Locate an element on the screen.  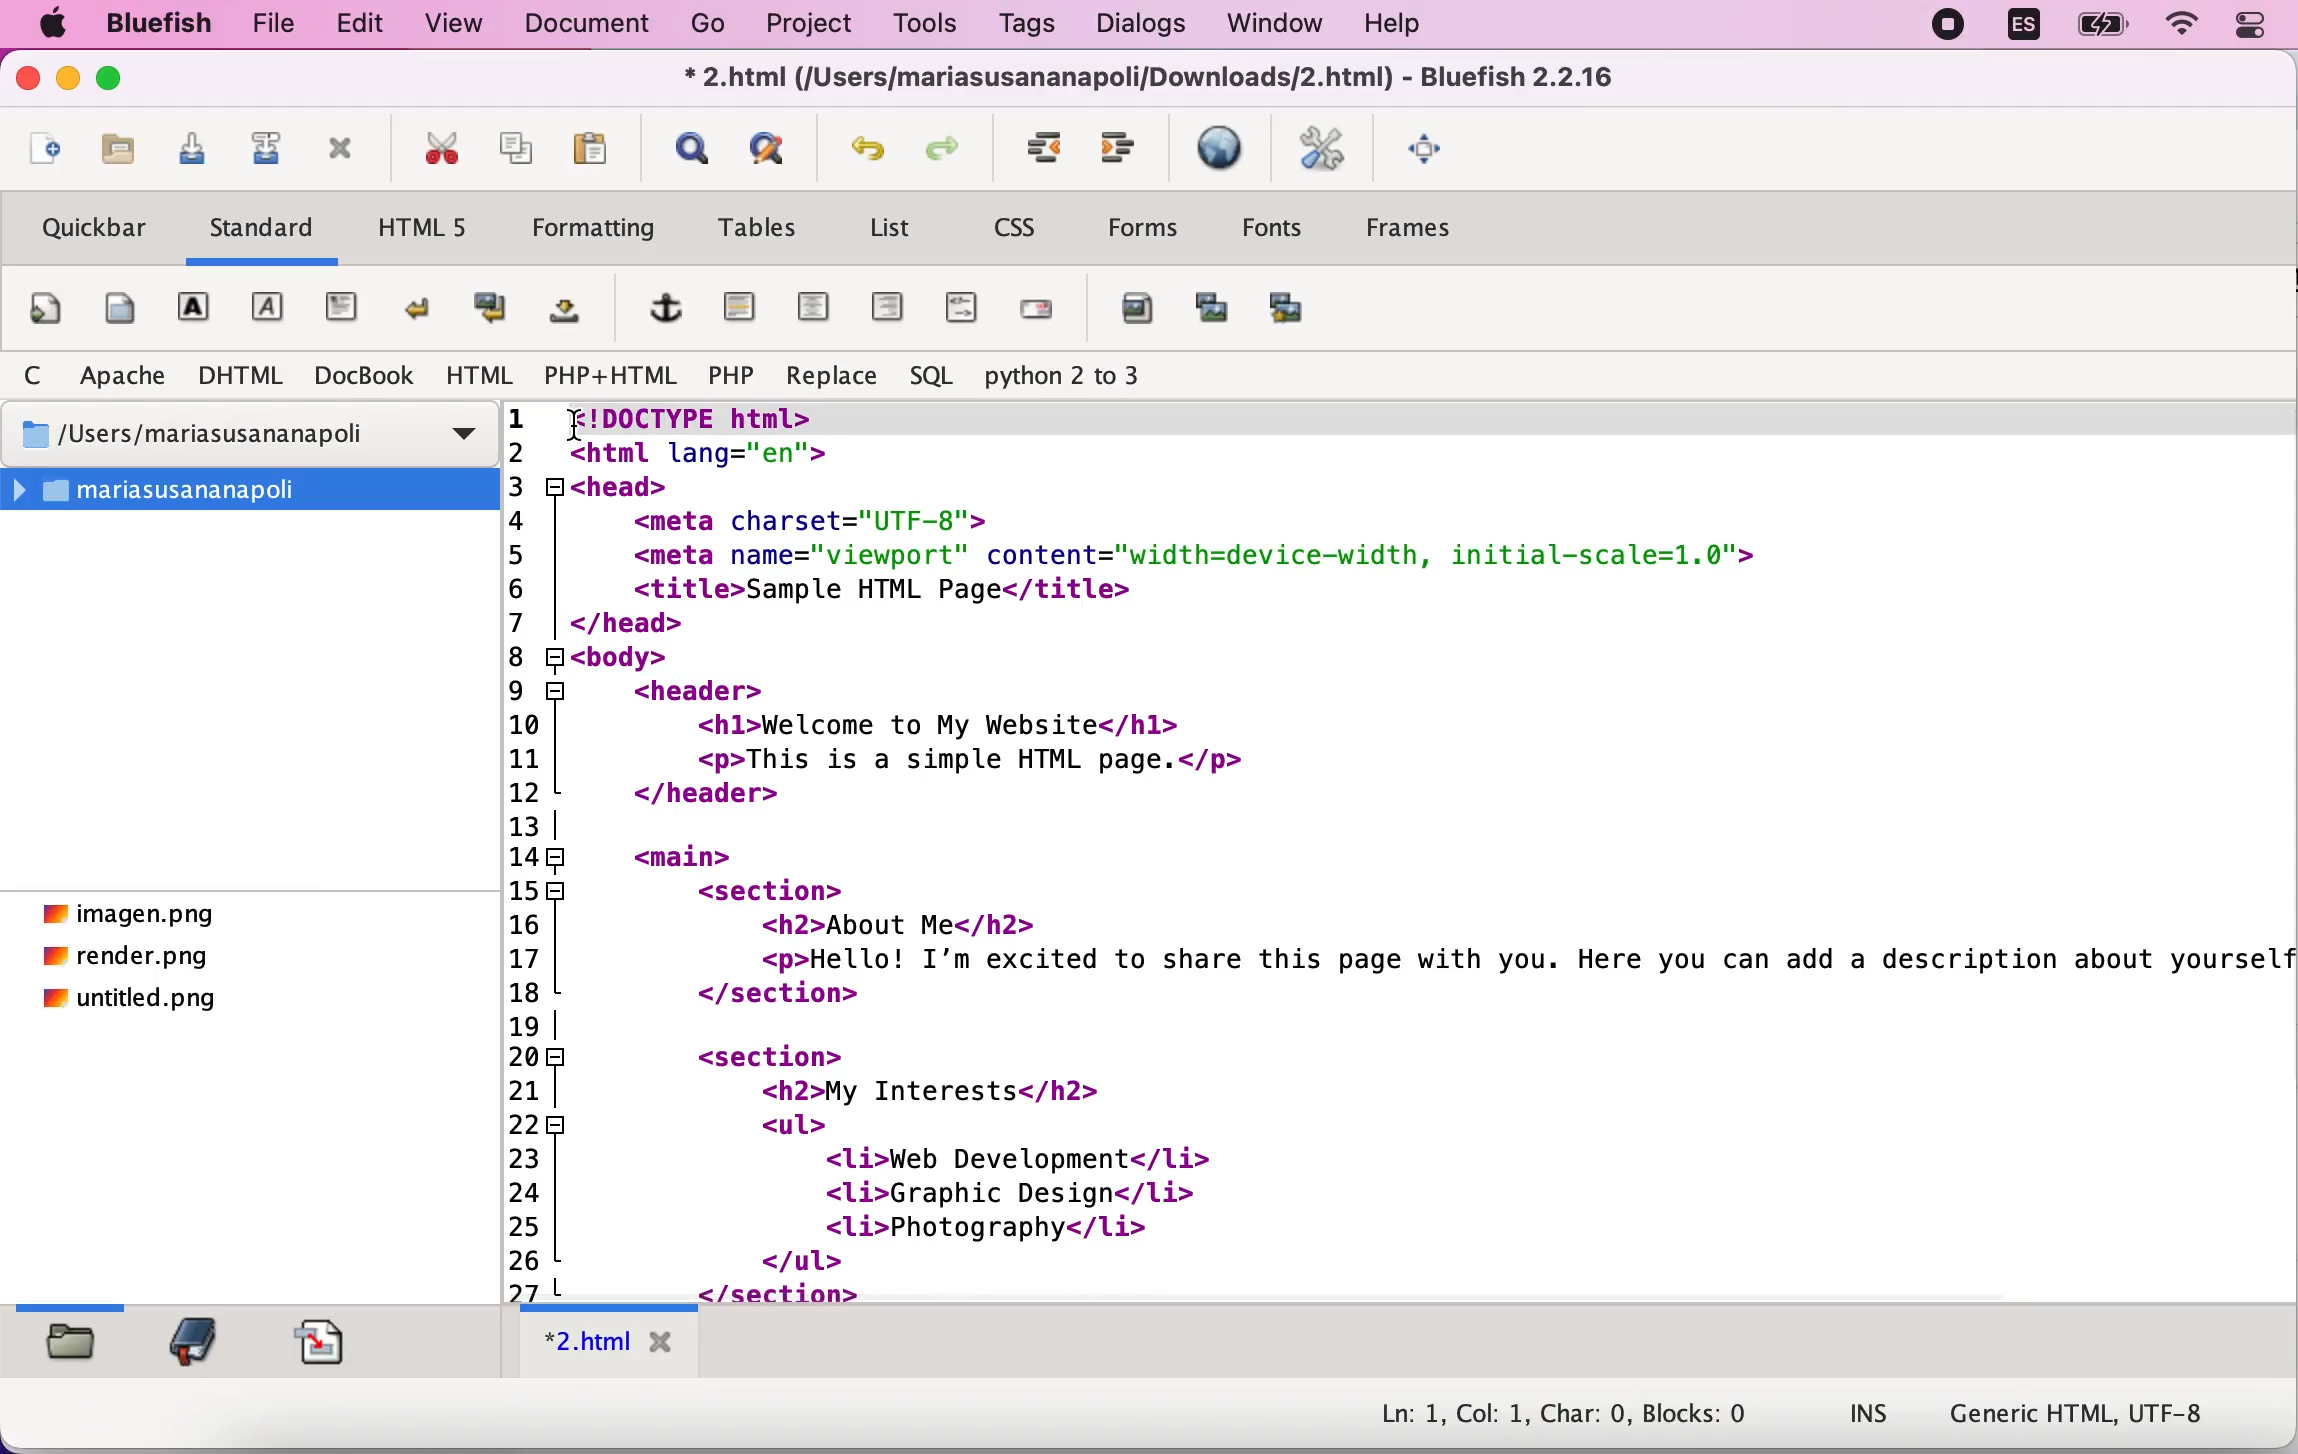
undo is located at coordinates (869, 148).